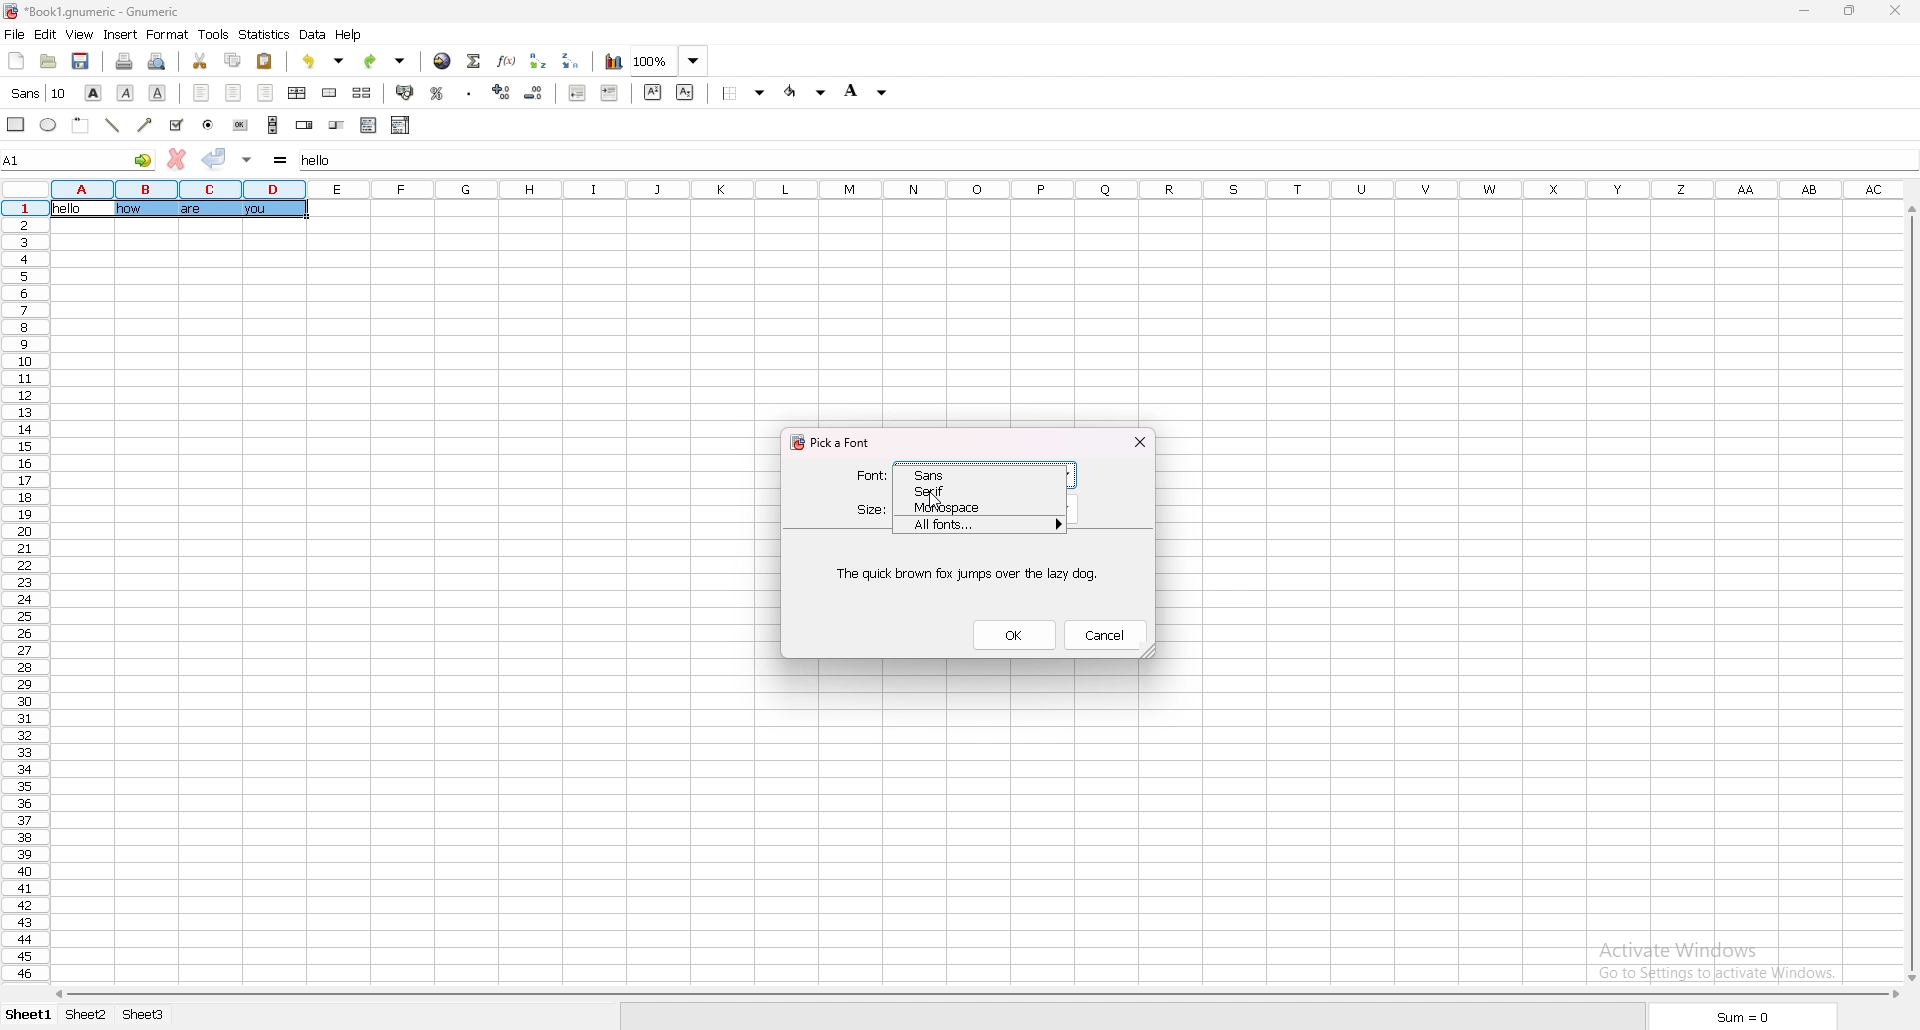 This screenshot has width=1920, height=1030. Describe the element at coordinates (1104, 635) in the screenshot. I see `cancel` at that location.